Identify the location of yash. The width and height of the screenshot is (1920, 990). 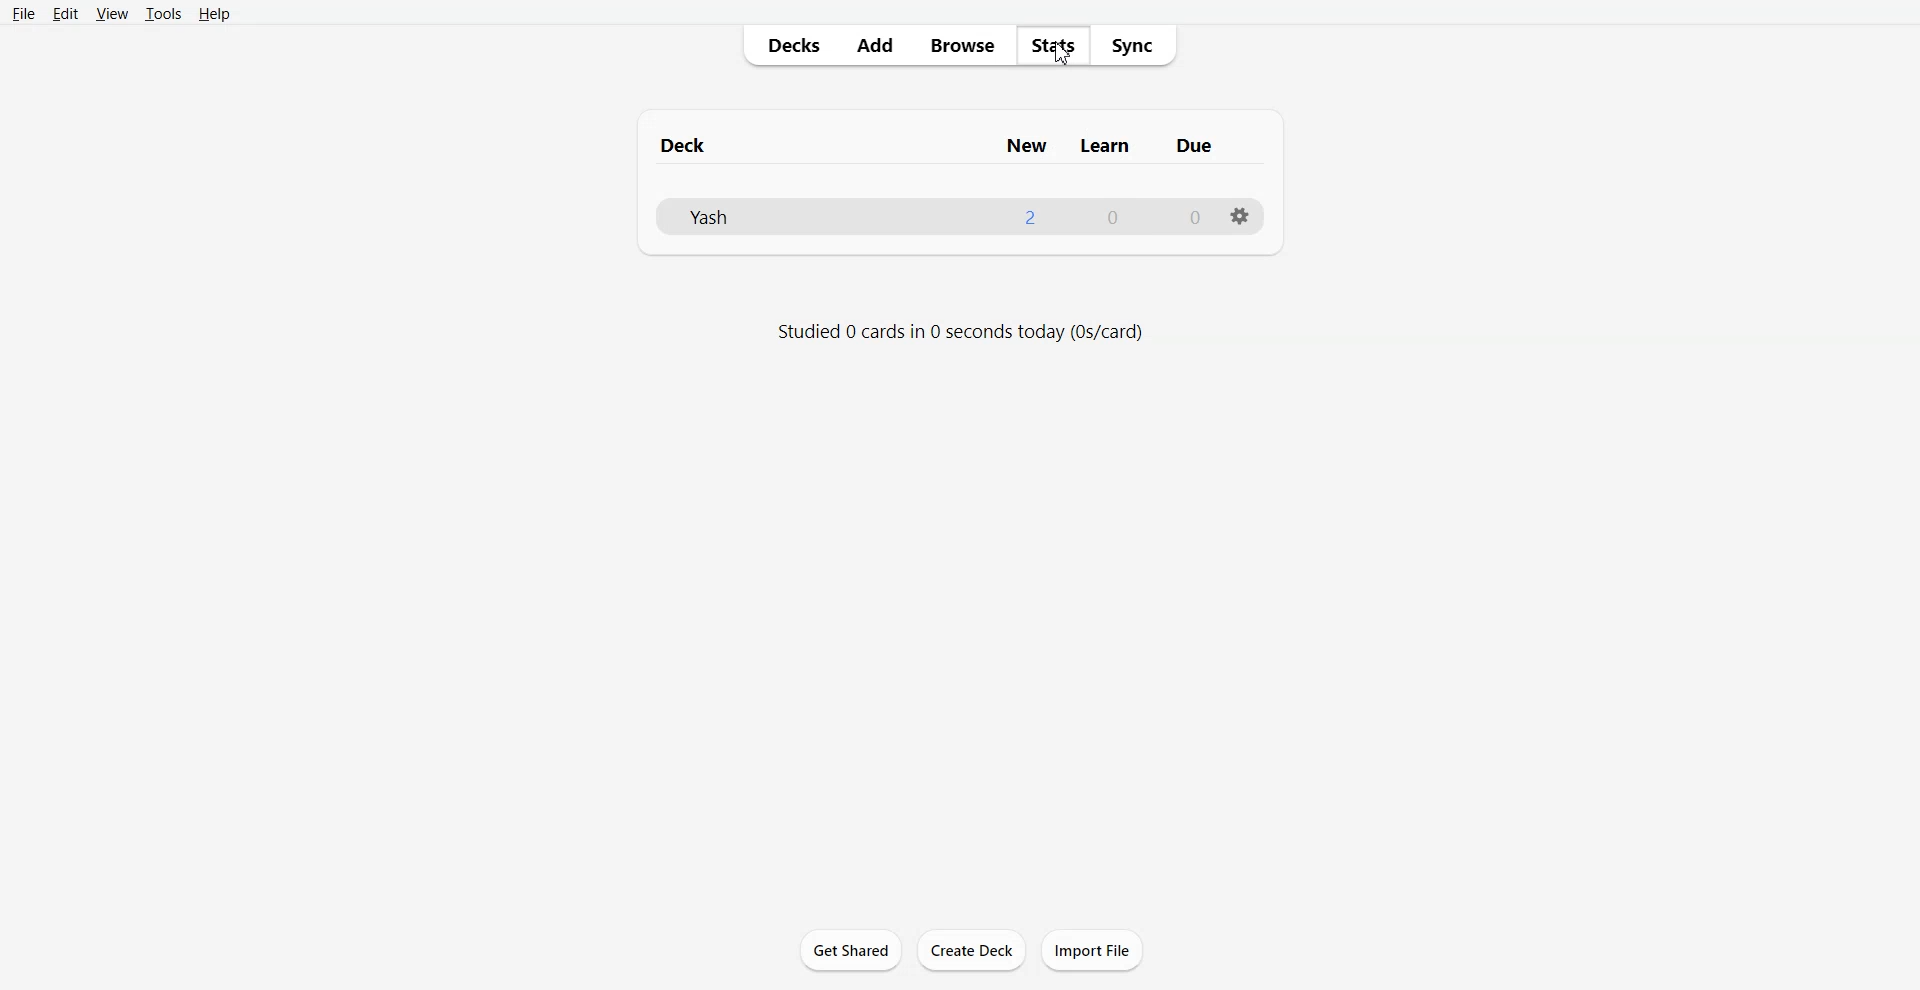
(704, 219).